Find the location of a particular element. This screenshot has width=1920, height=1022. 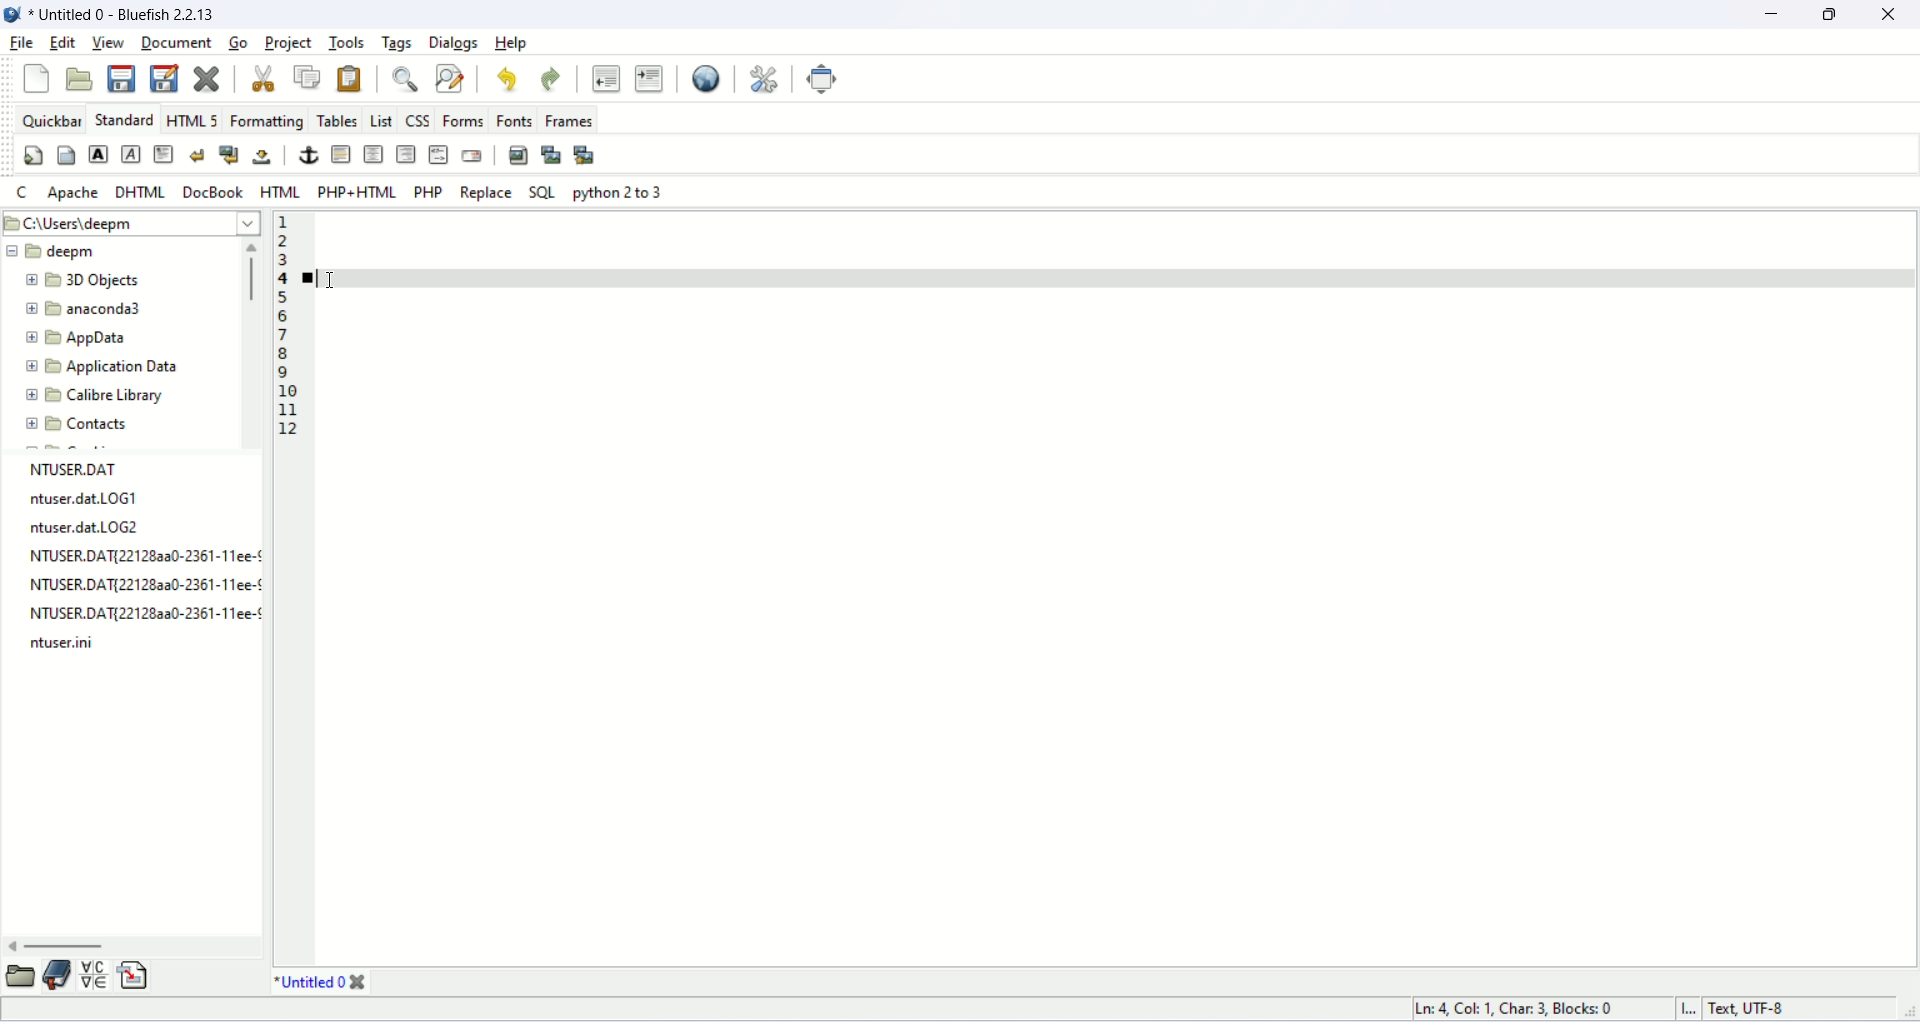

open is located at coordinates (79, 79).